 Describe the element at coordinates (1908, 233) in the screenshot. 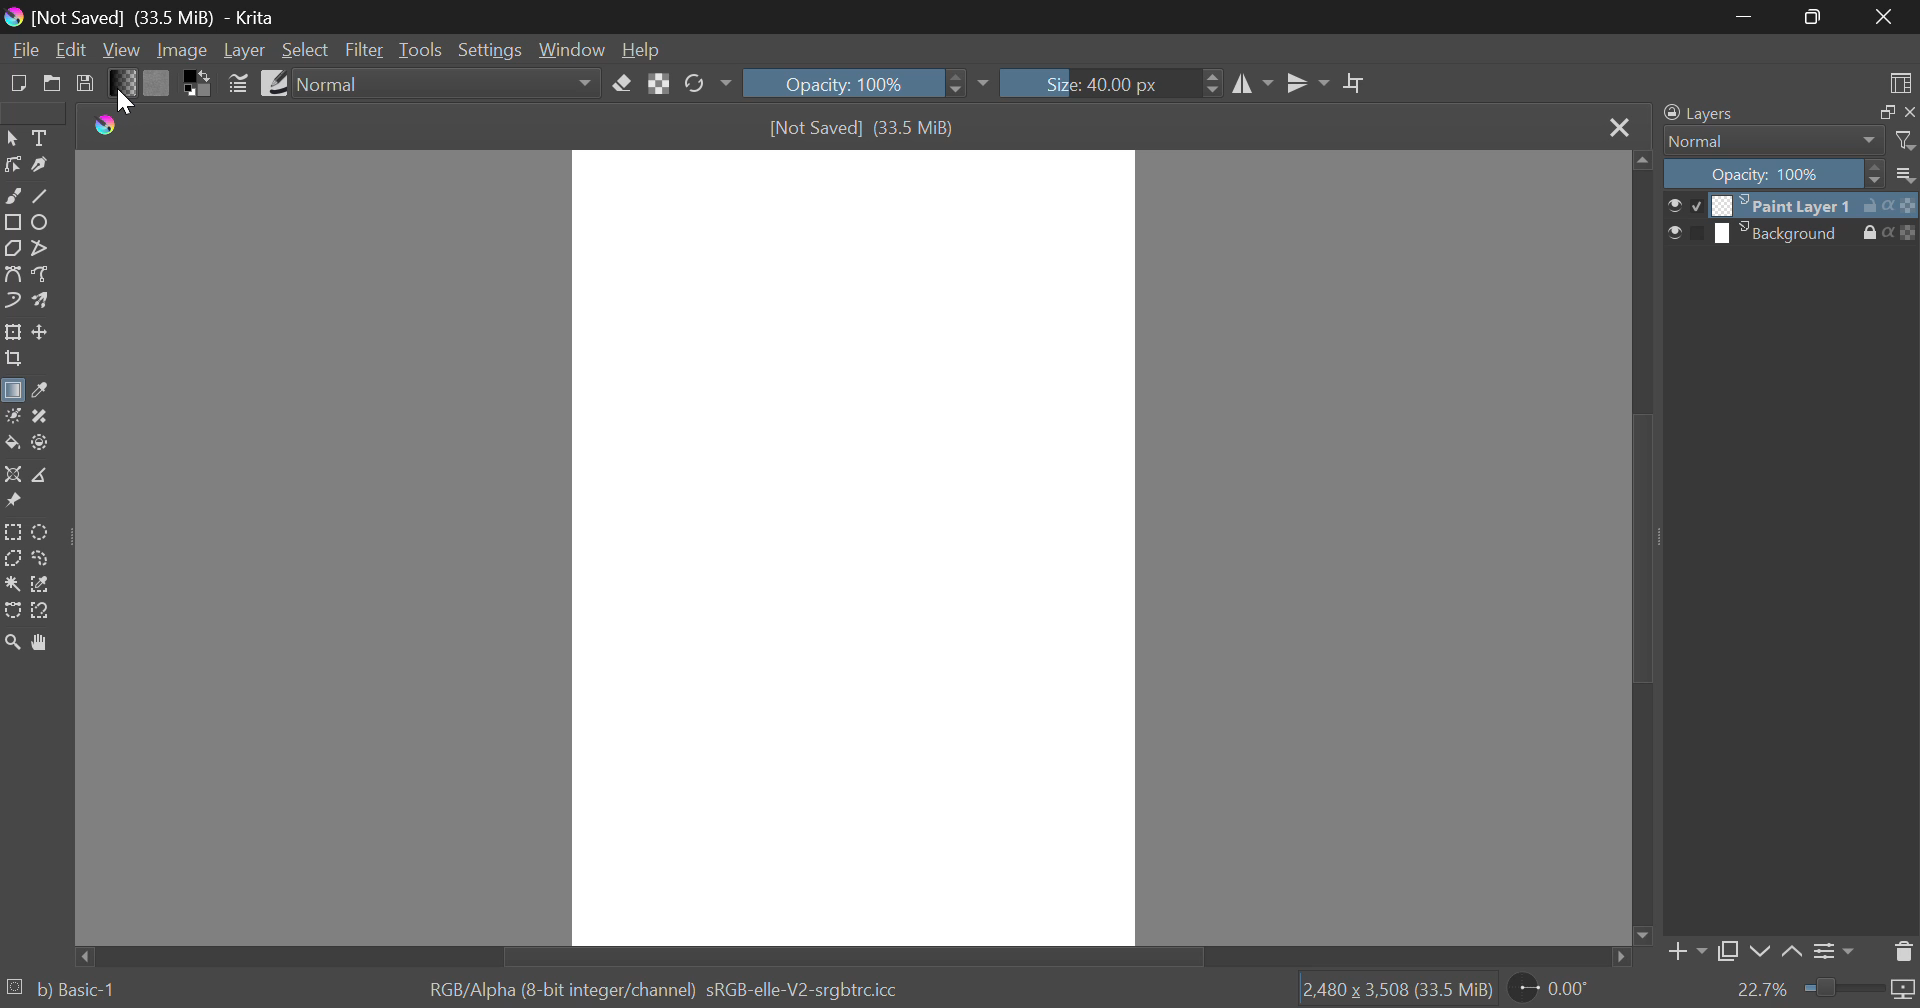

I see `icon` at that location.